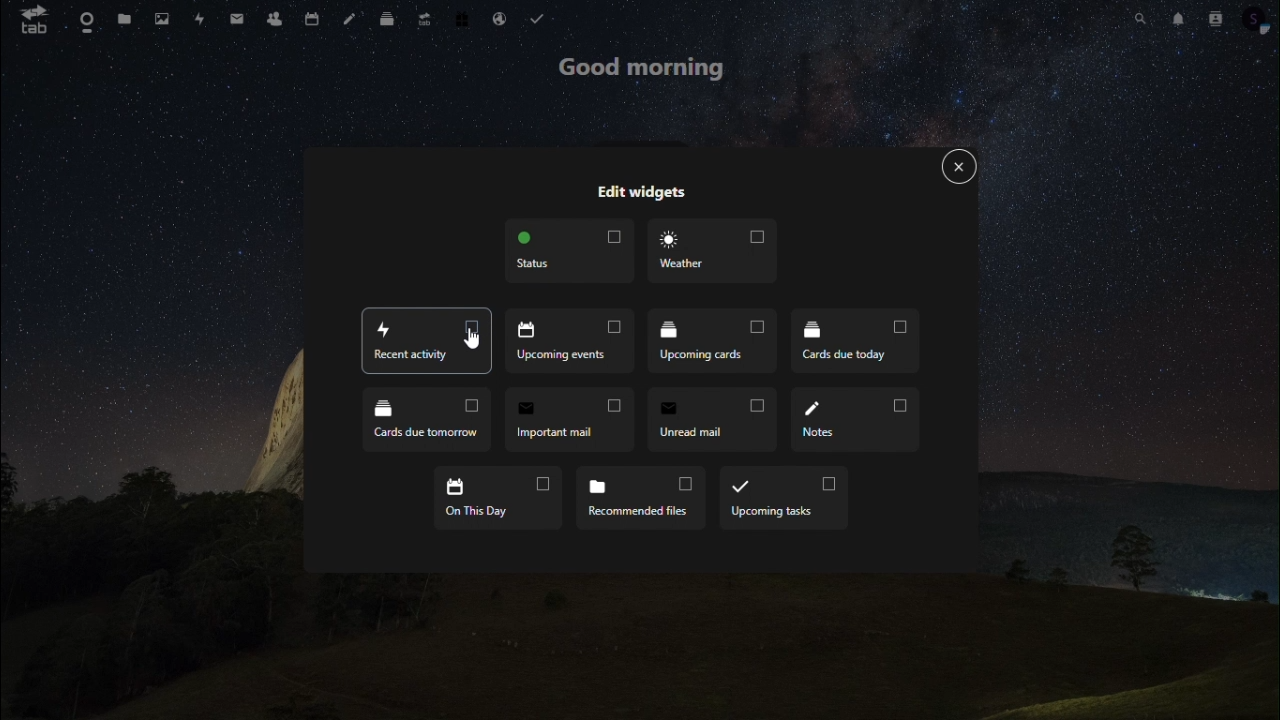 This screenshot has height=720, width=1280. Describe the element at coordinates (427, 421) in the screenshot. I see `cards due tomarrow` at that location.